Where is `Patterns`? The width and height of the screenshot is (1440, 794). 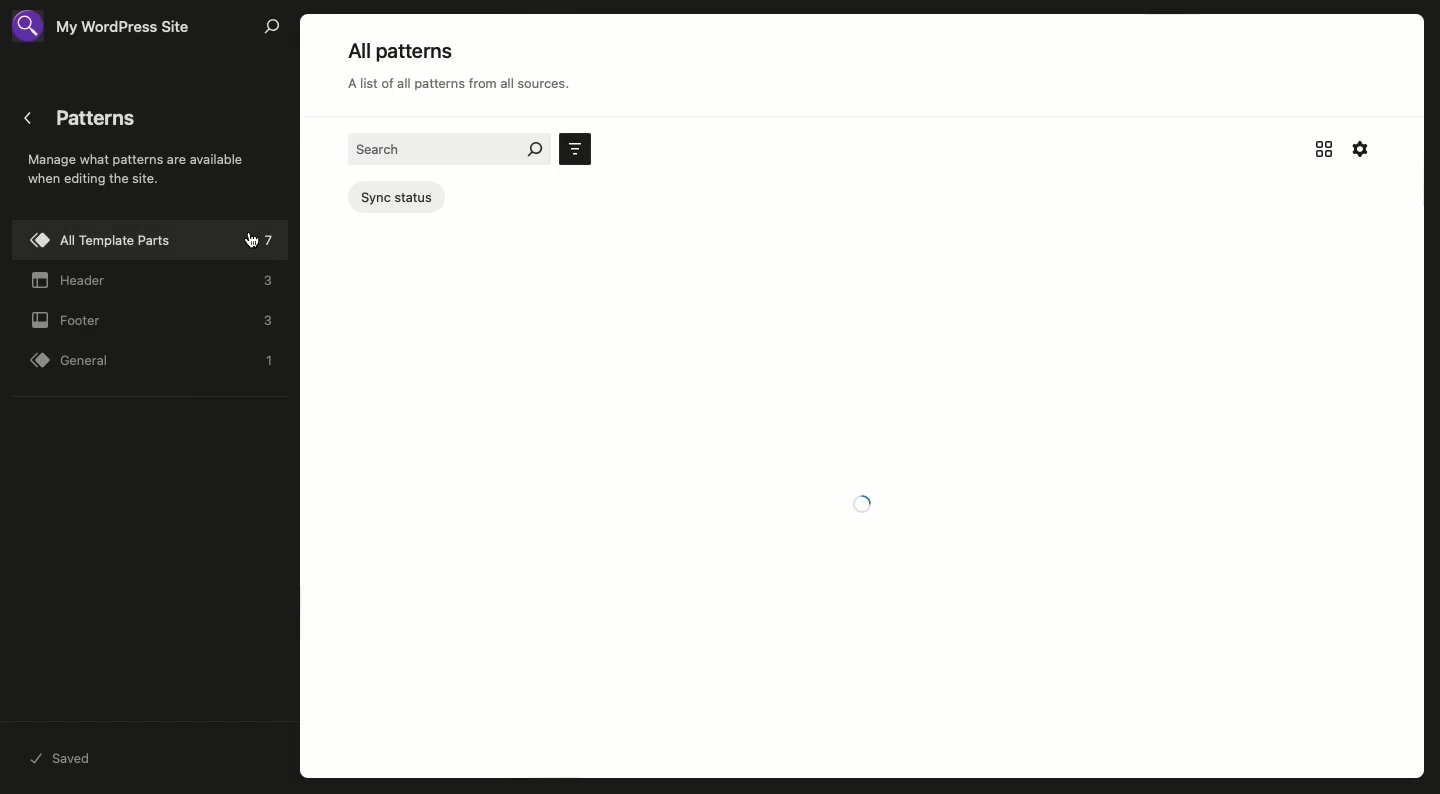
Patterns is located at coordinates (137, 169).